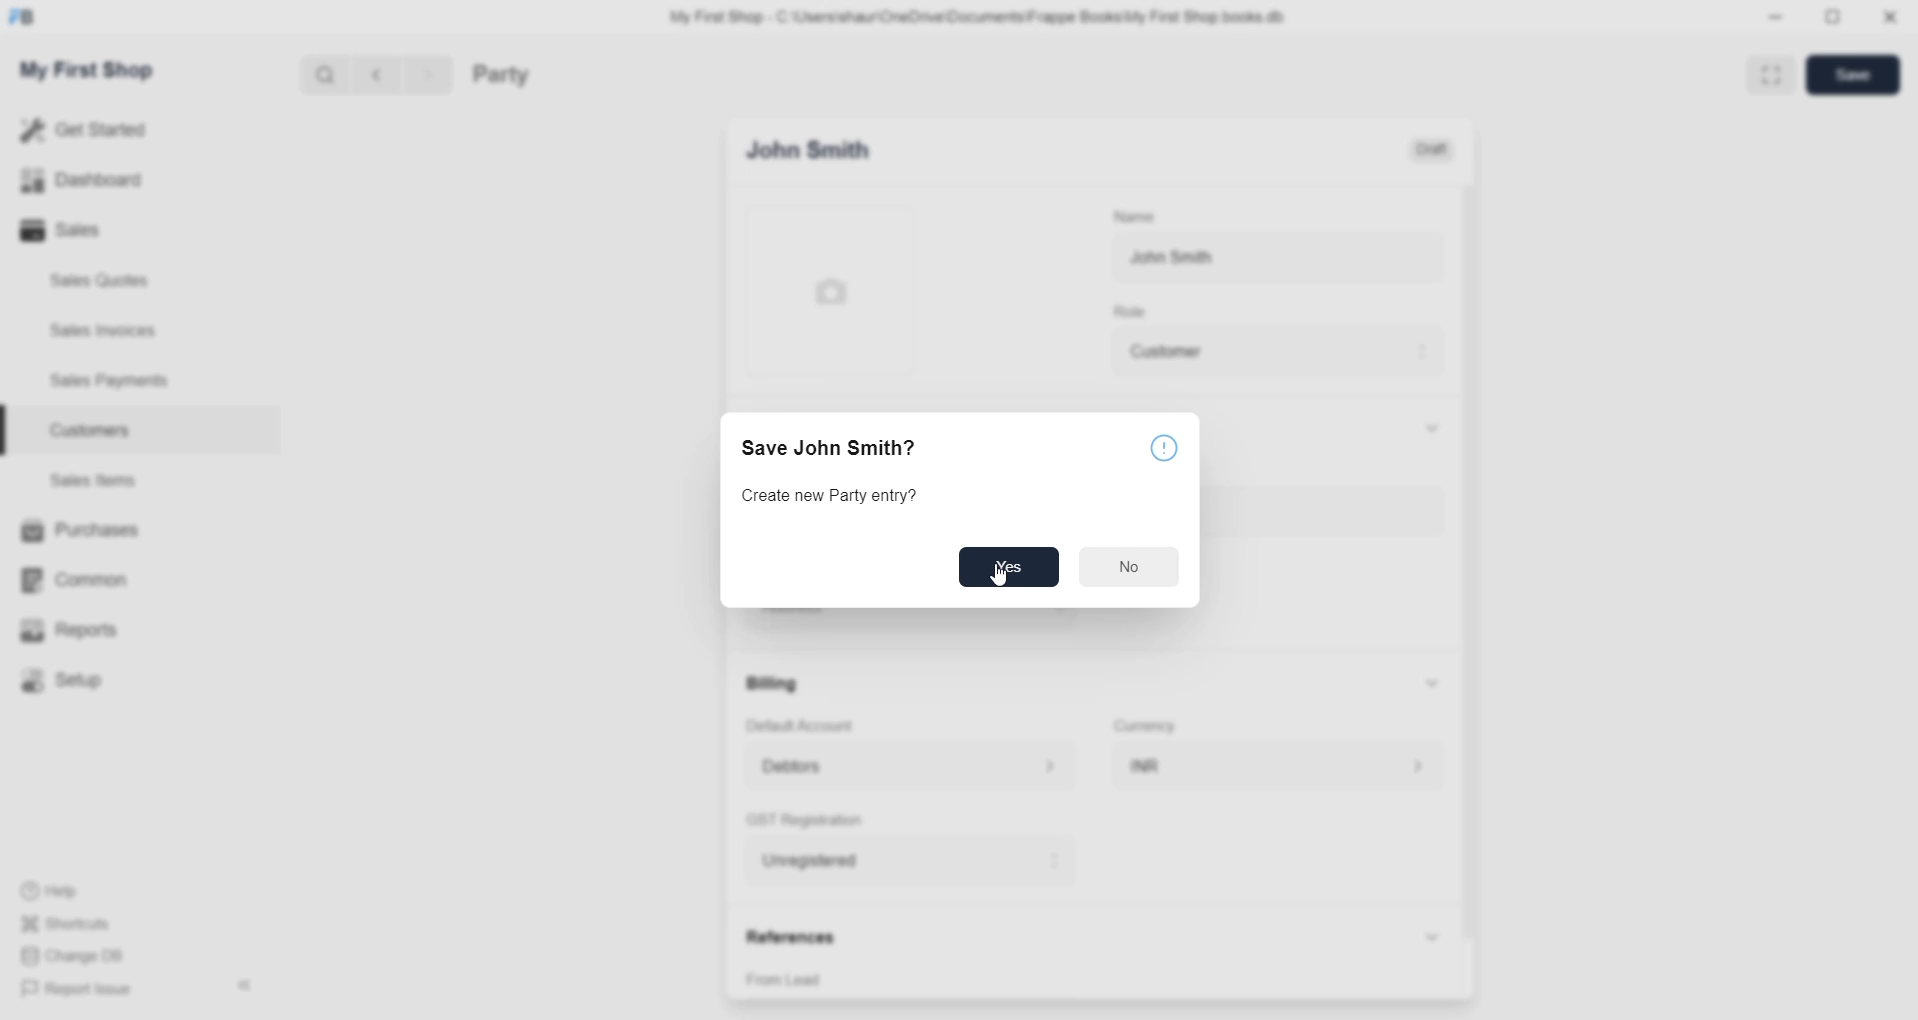 This screenshot has width=1918, height=1020. Describe the element at coordinates (27, 21) in the screenshot. I see `frappe book Logo` at that location.